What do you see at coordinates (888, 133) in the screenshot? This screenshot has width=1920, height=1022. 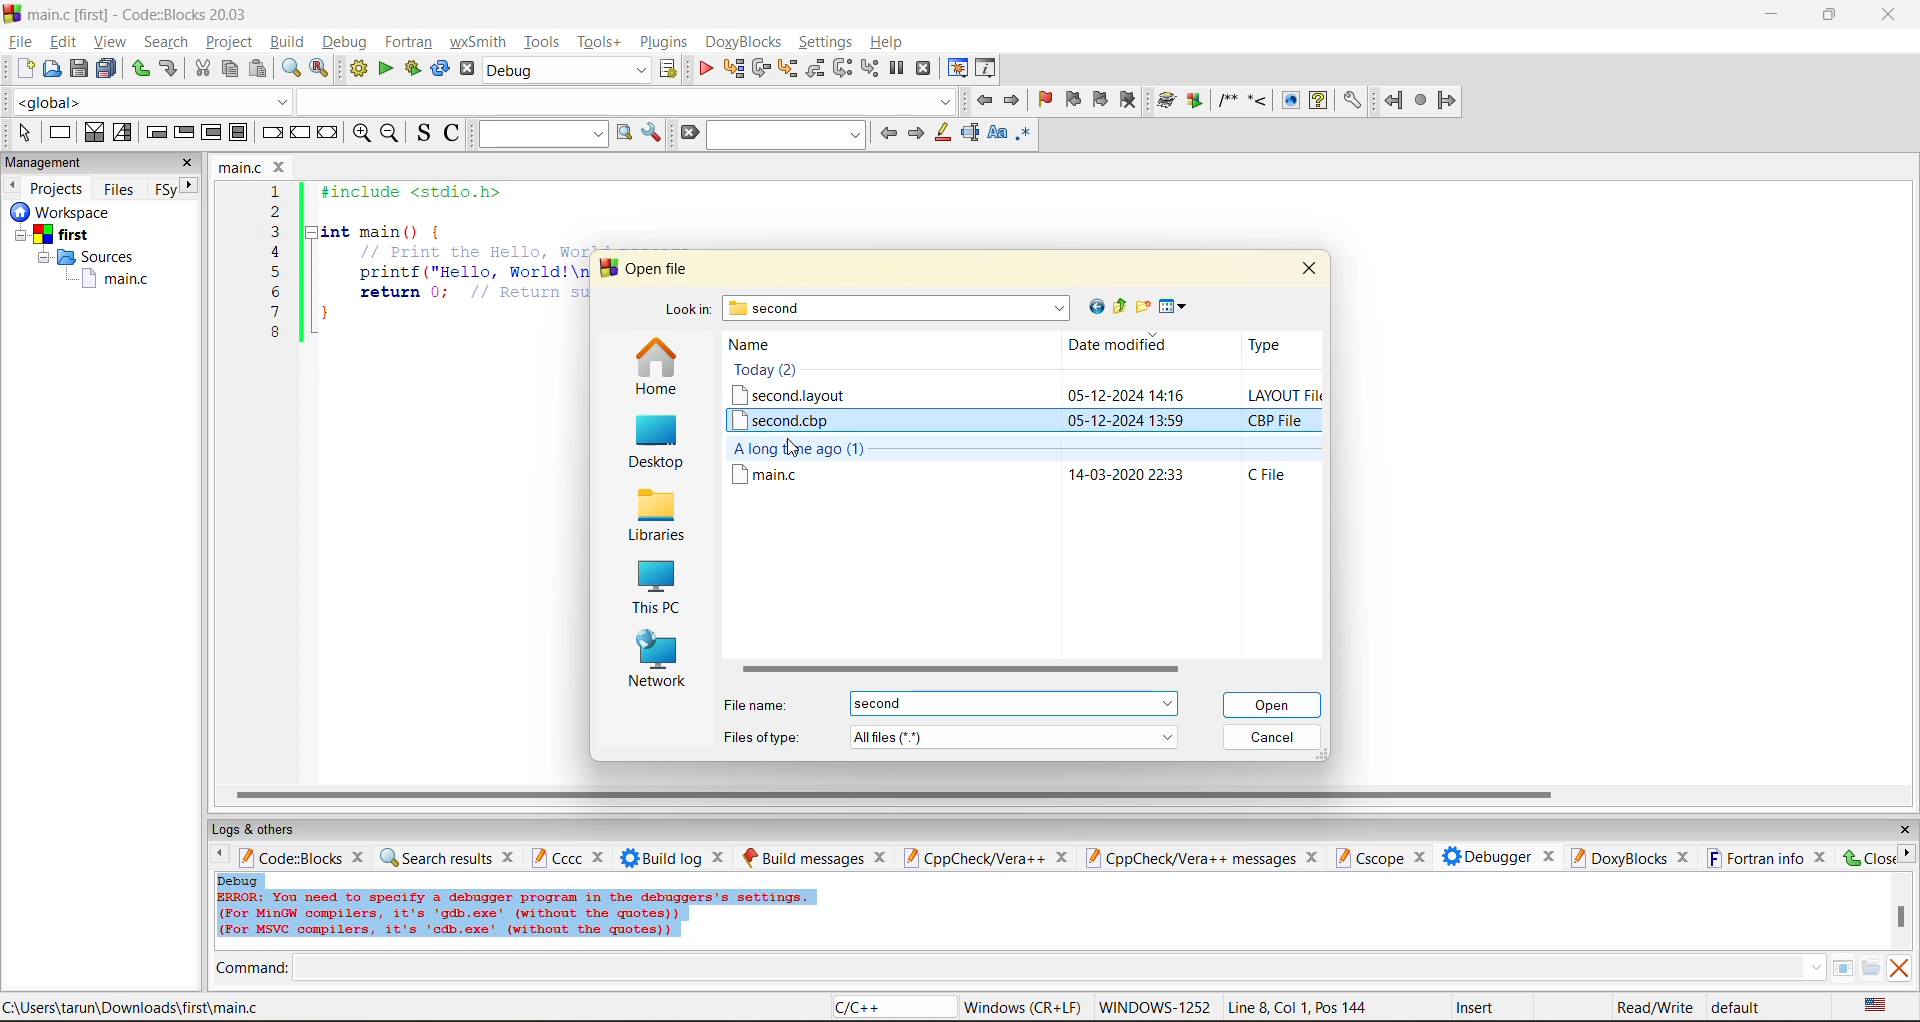 I see `previous` at bounding box center [888, 133].